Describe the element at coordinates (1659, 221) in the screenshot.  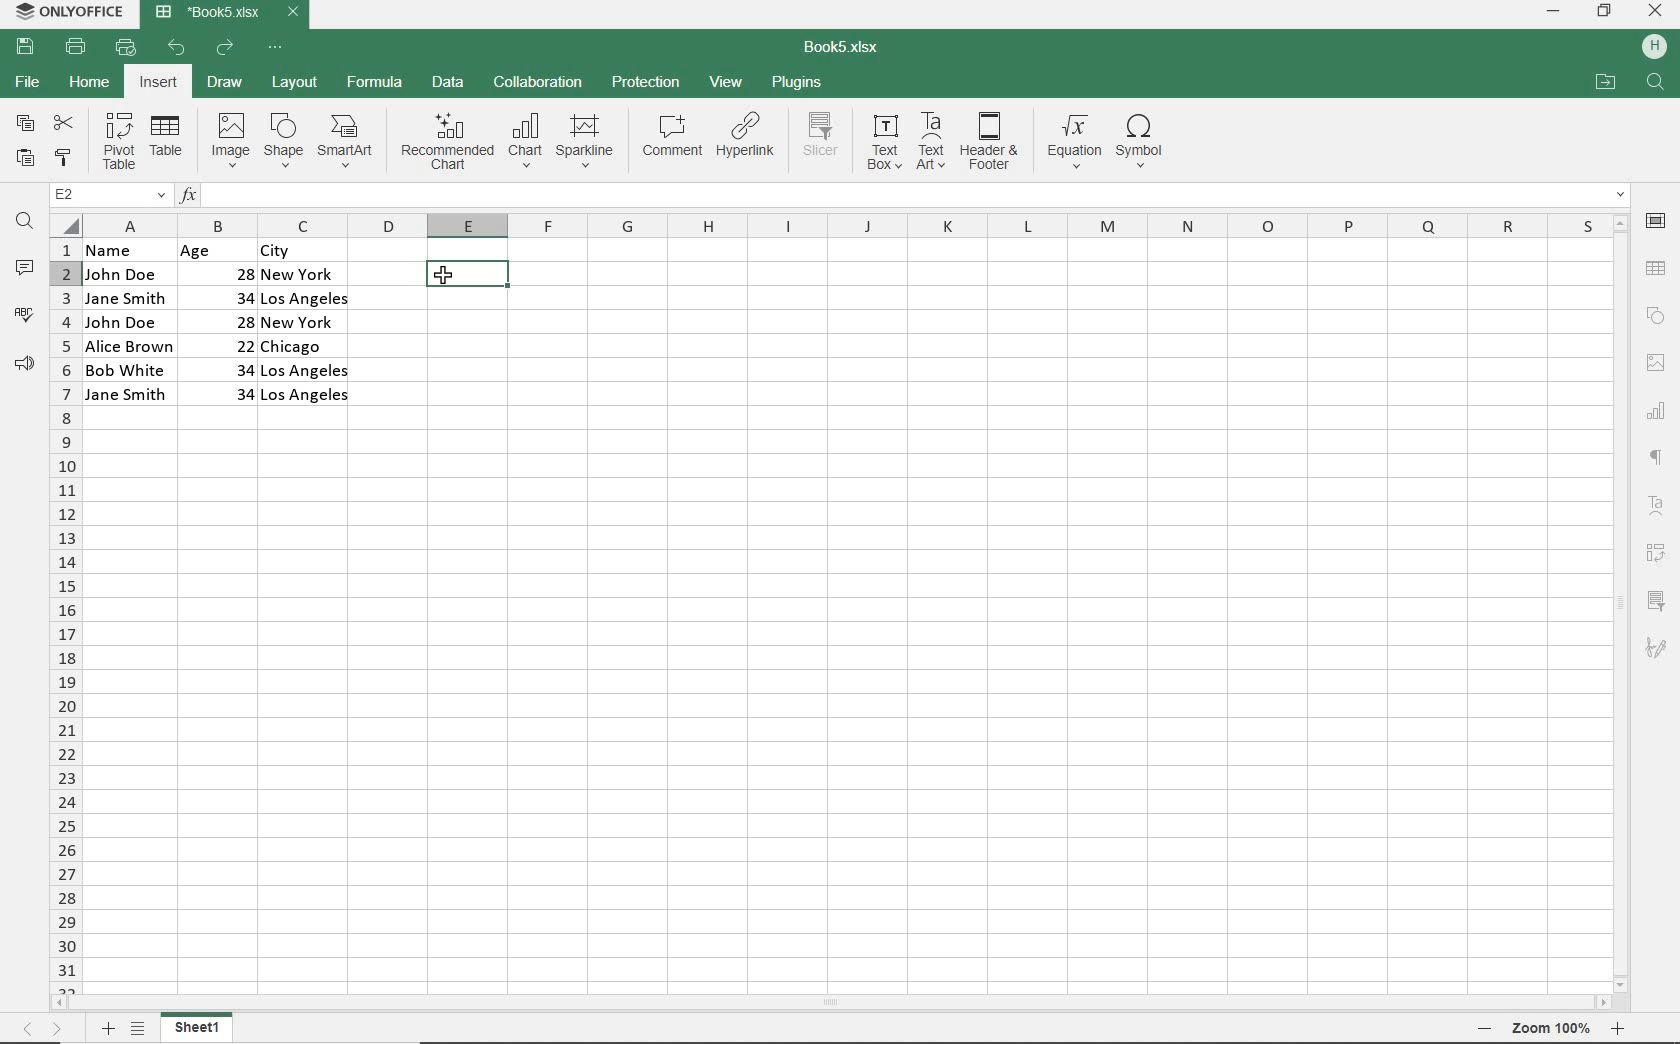
I see `CELL SETTINGS` at that location.